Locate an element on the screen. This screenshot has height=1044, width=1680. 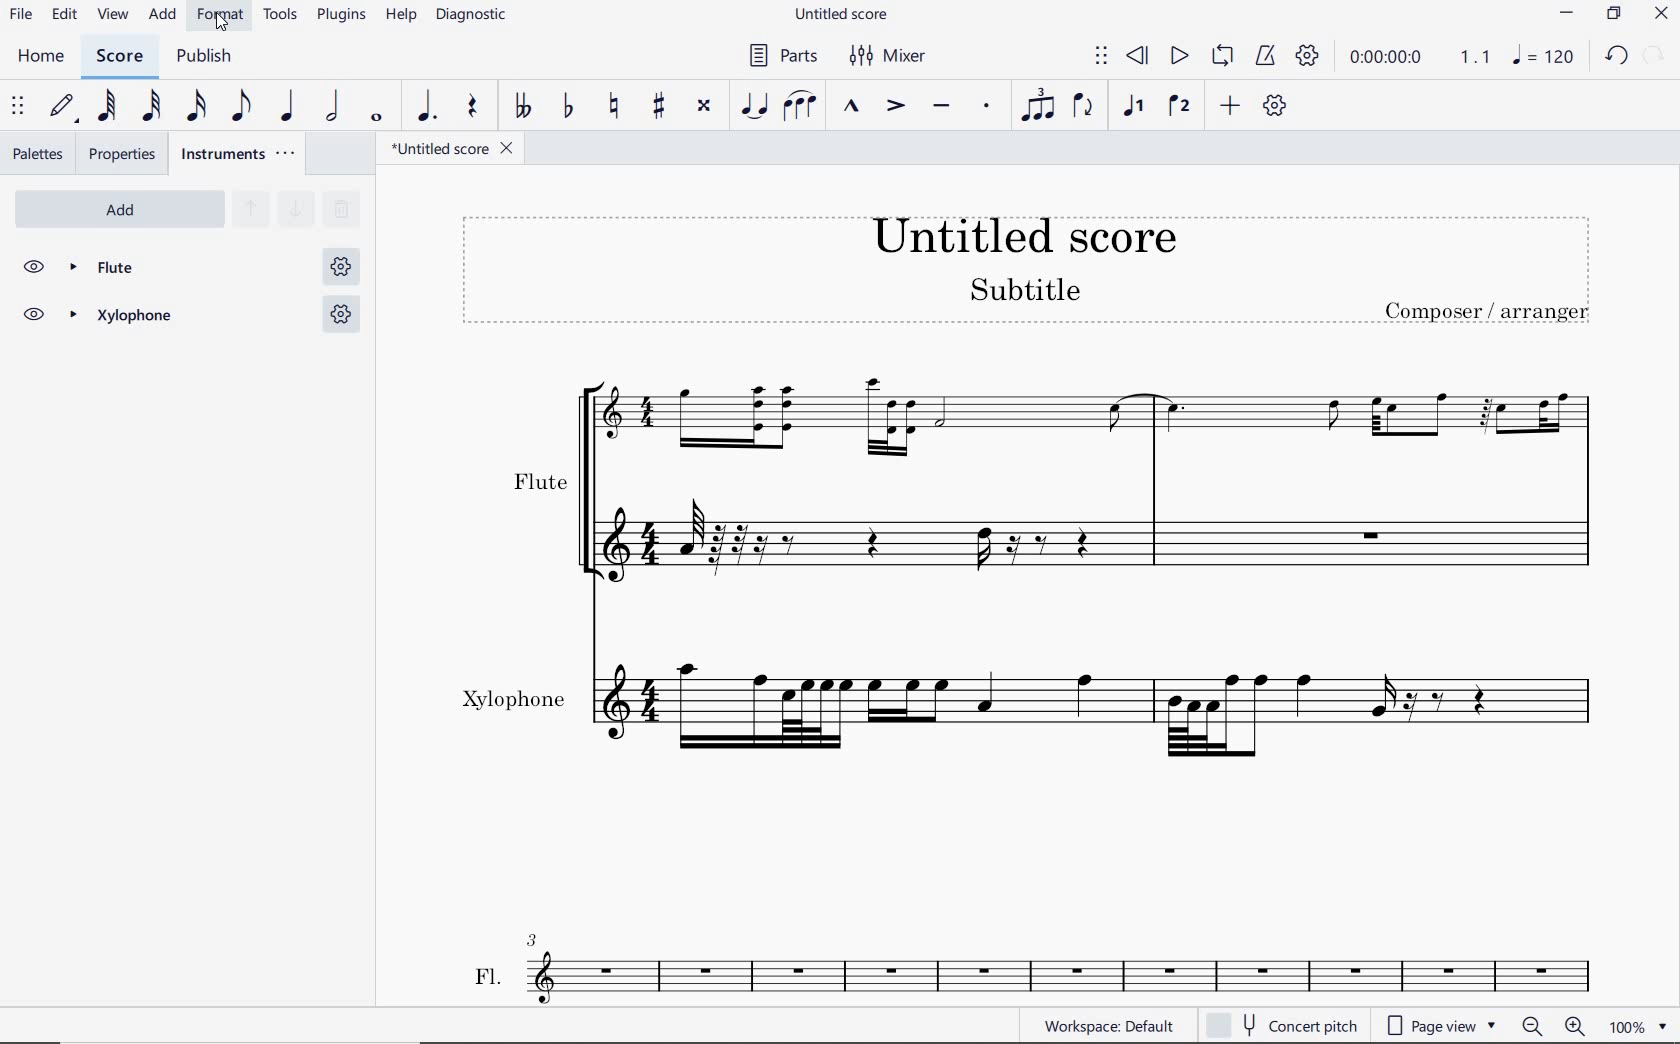
Xylophone is located at coordinates (1042, 707).